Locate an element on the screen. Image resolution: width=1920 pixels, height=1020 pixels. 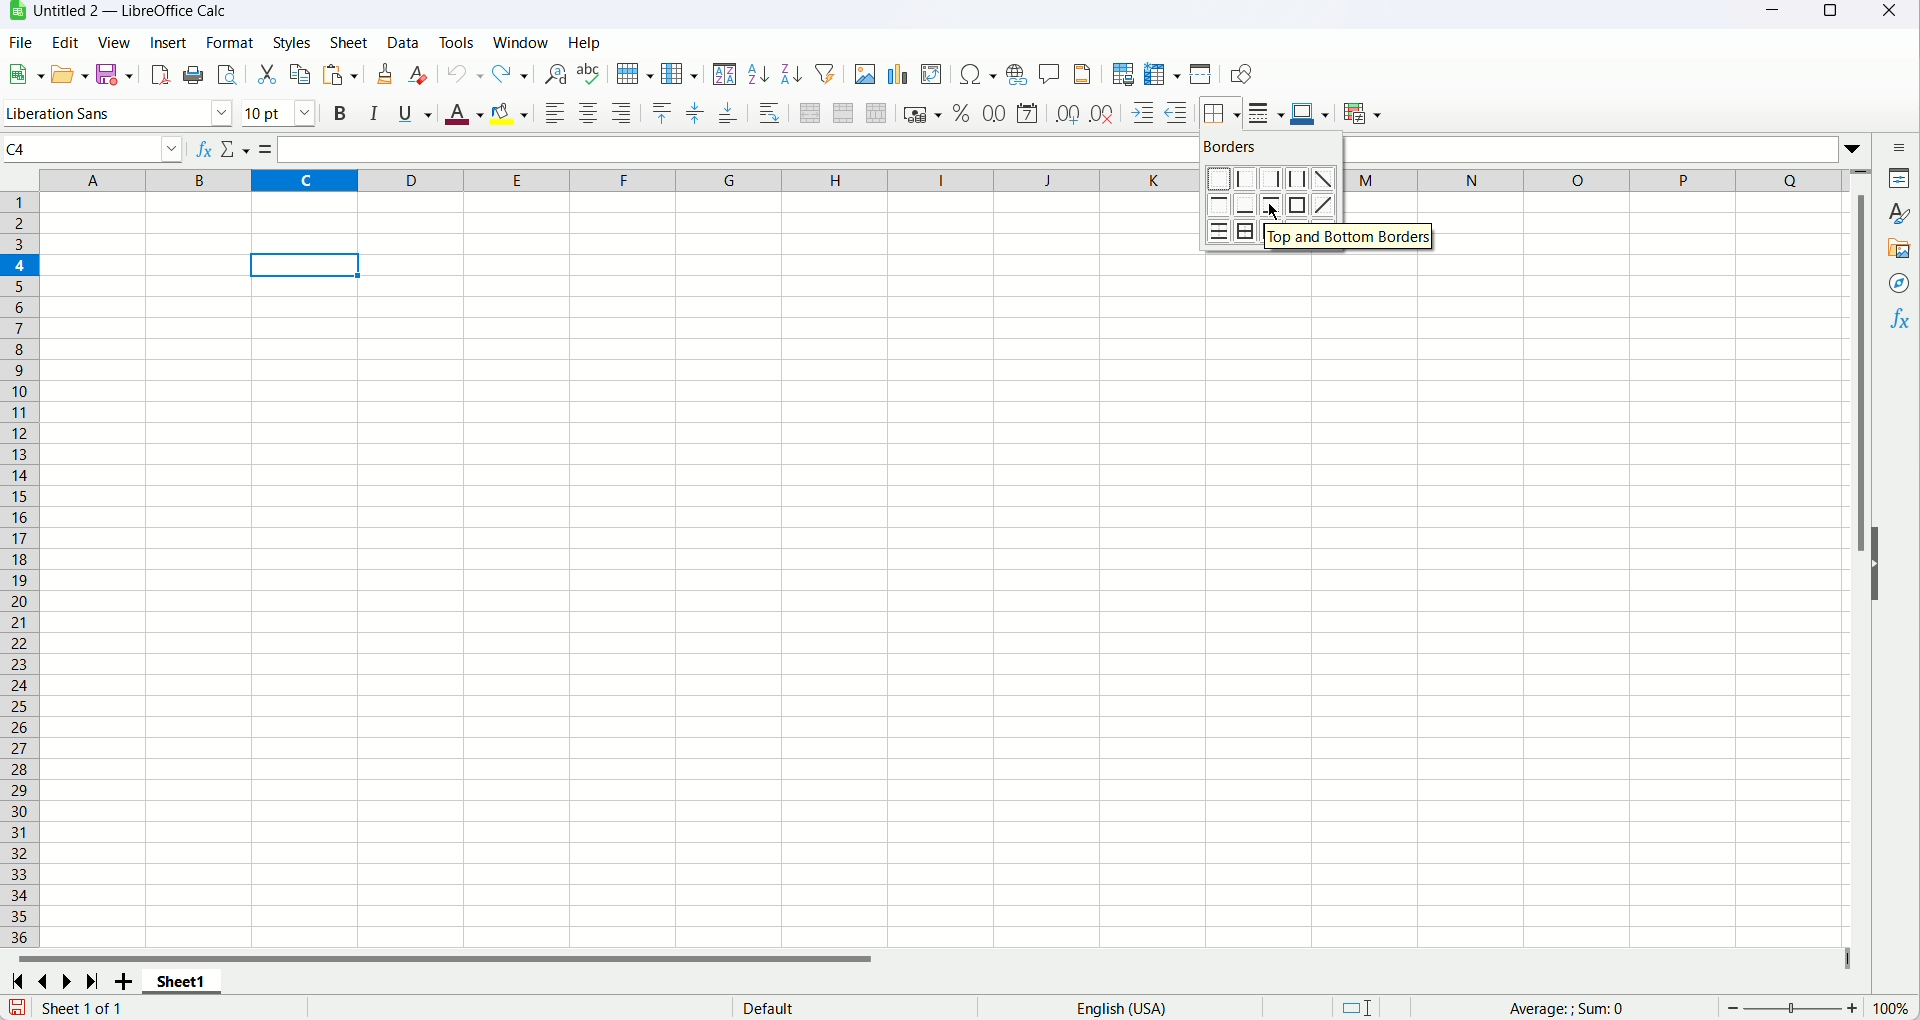
Sort is located at coordinates (725, 74).